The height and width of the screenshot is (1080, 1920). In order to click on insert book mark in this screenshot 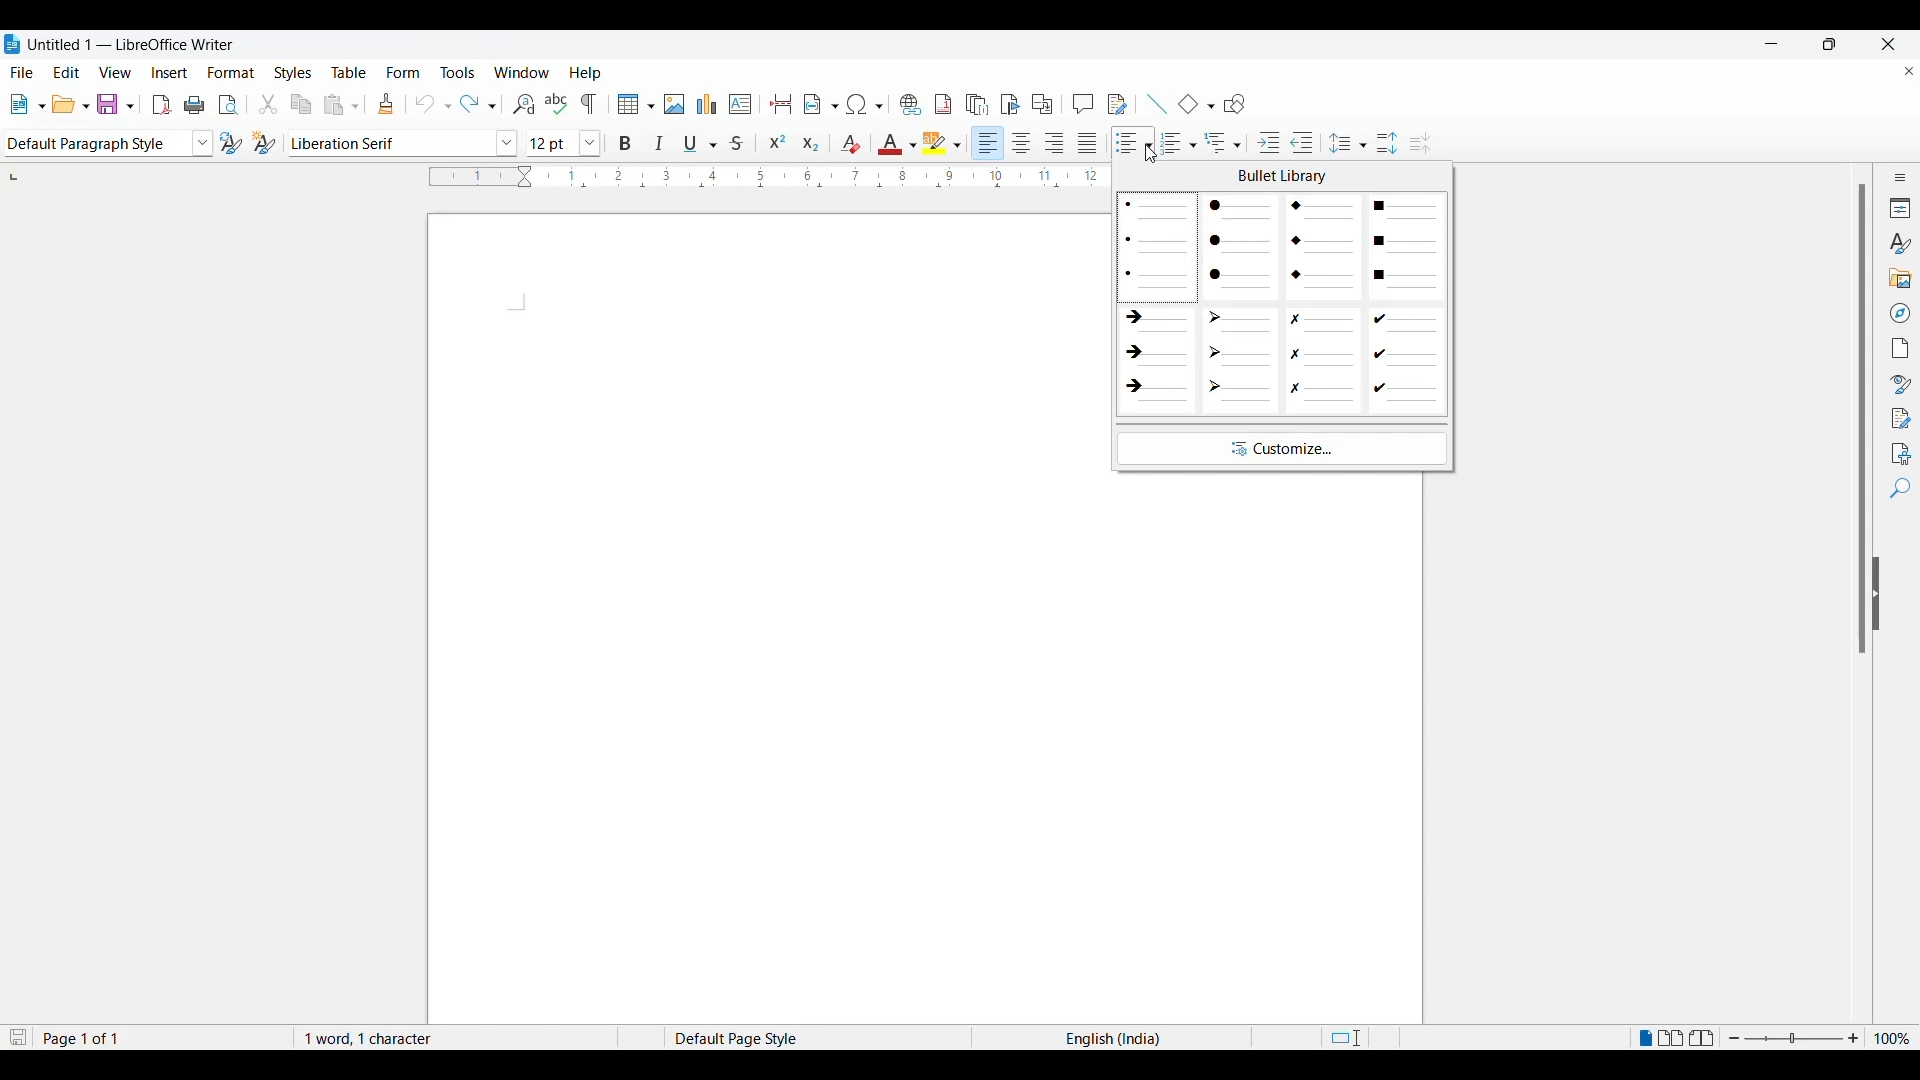, I will do `click(1011, 103)`.